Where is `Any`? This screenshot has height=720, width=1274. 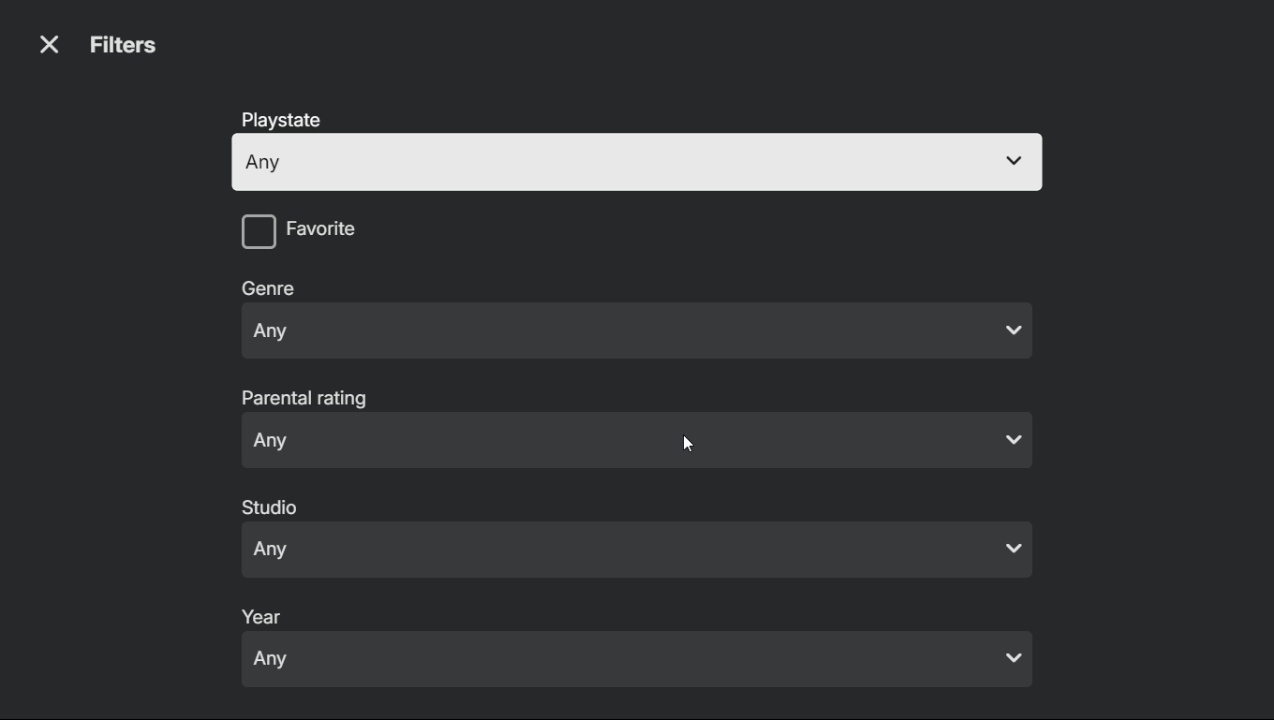
Any is located at coordinates (639, 332).